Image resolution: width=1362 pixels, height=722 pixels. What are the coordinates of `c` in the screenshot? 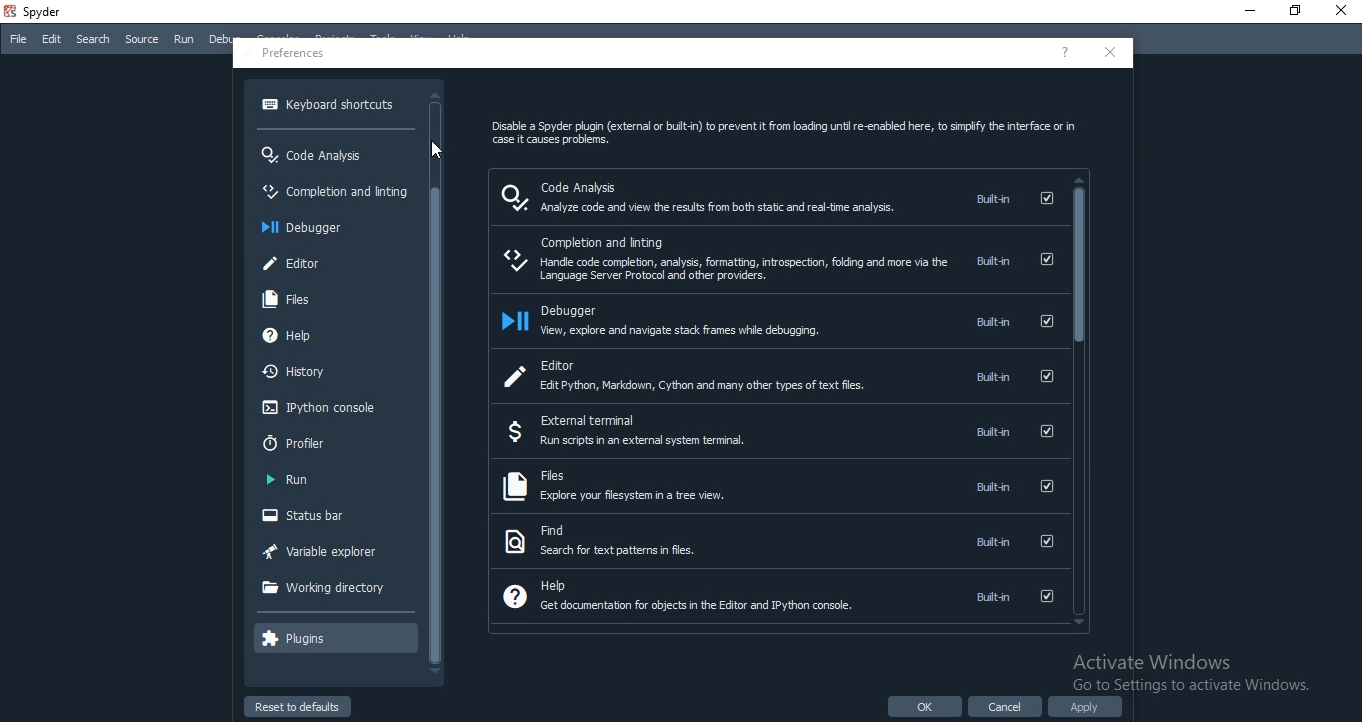 It's located at (1107, 53).